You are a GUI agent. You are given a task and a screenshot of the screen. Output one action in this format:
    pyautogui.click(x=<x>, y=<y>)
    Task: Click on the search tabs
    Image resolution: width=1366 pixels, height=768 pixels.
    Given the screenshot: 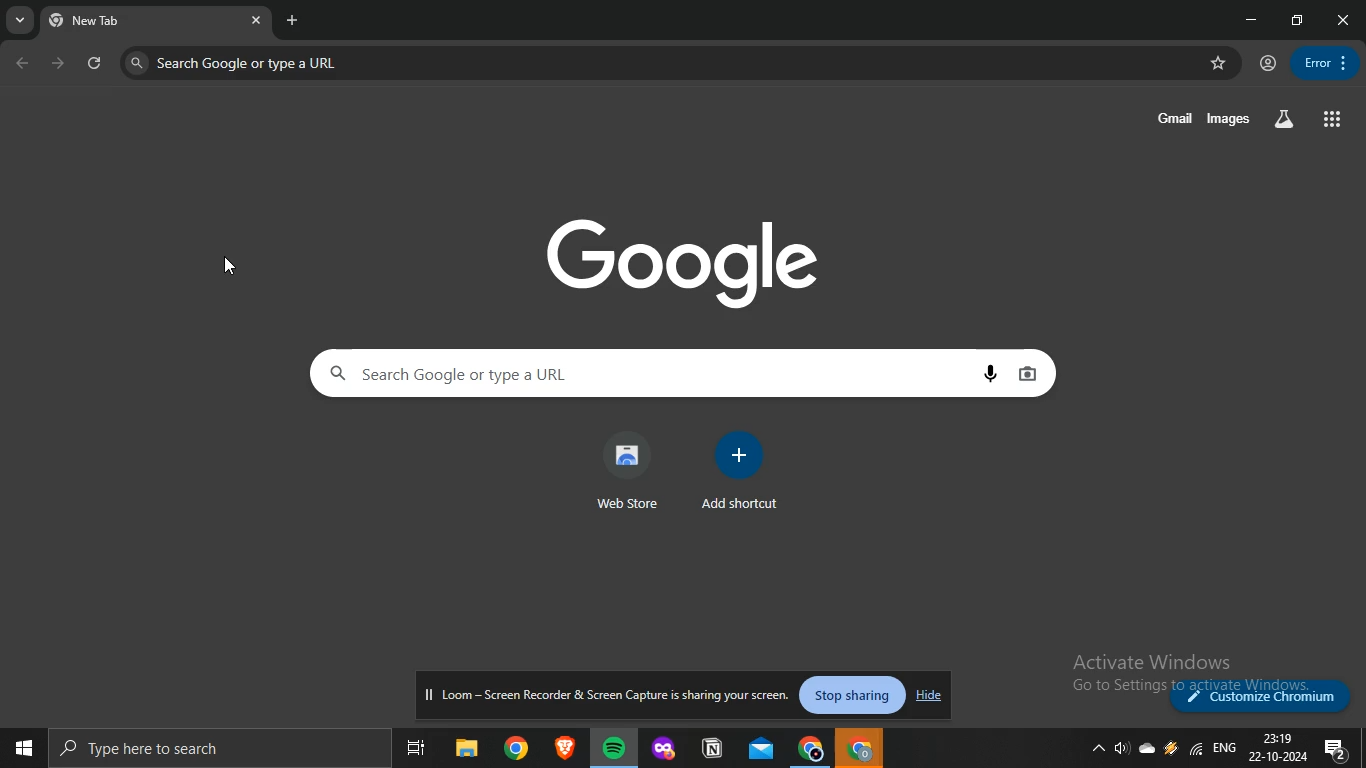 What is the action you would take?
    pyautogui.click(x=20, y=21)
    